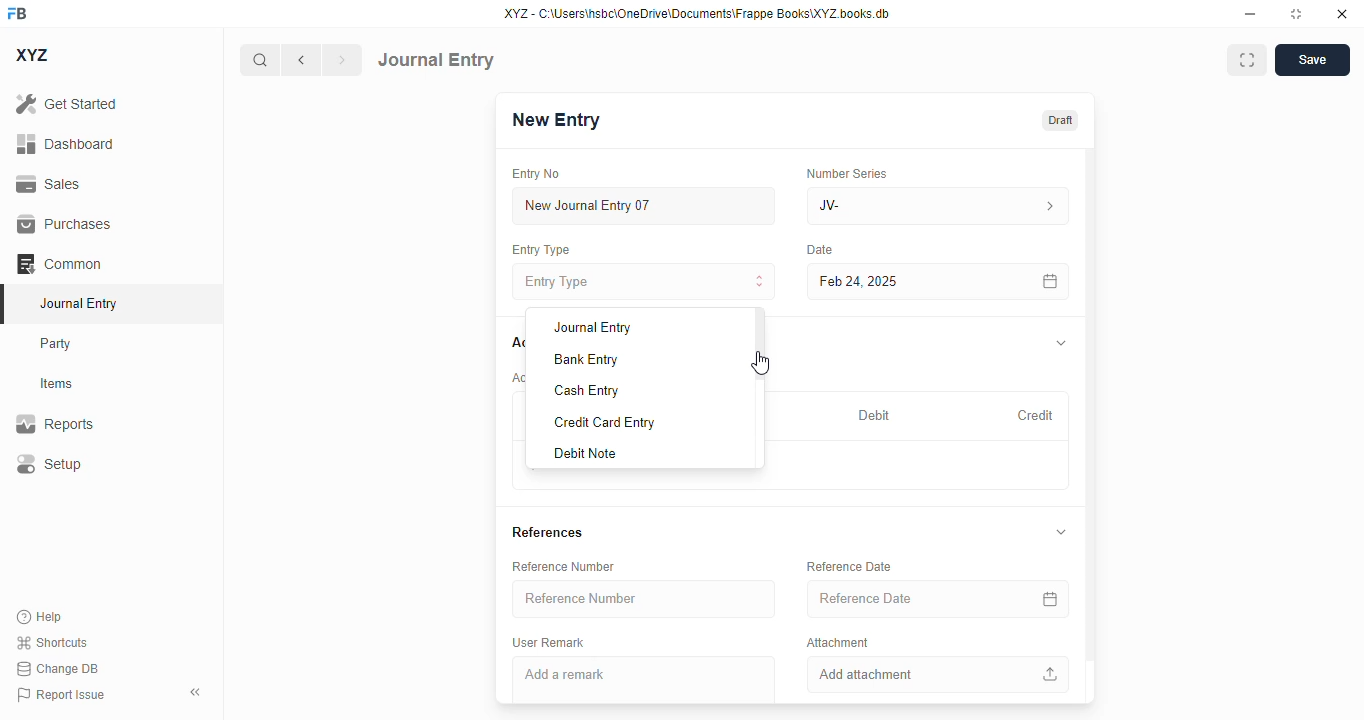 The height and width of the screenshot is (720, 1364). Describe the element at coordinates (643, 679) in the screenshot. I see `add a remark` at that location.